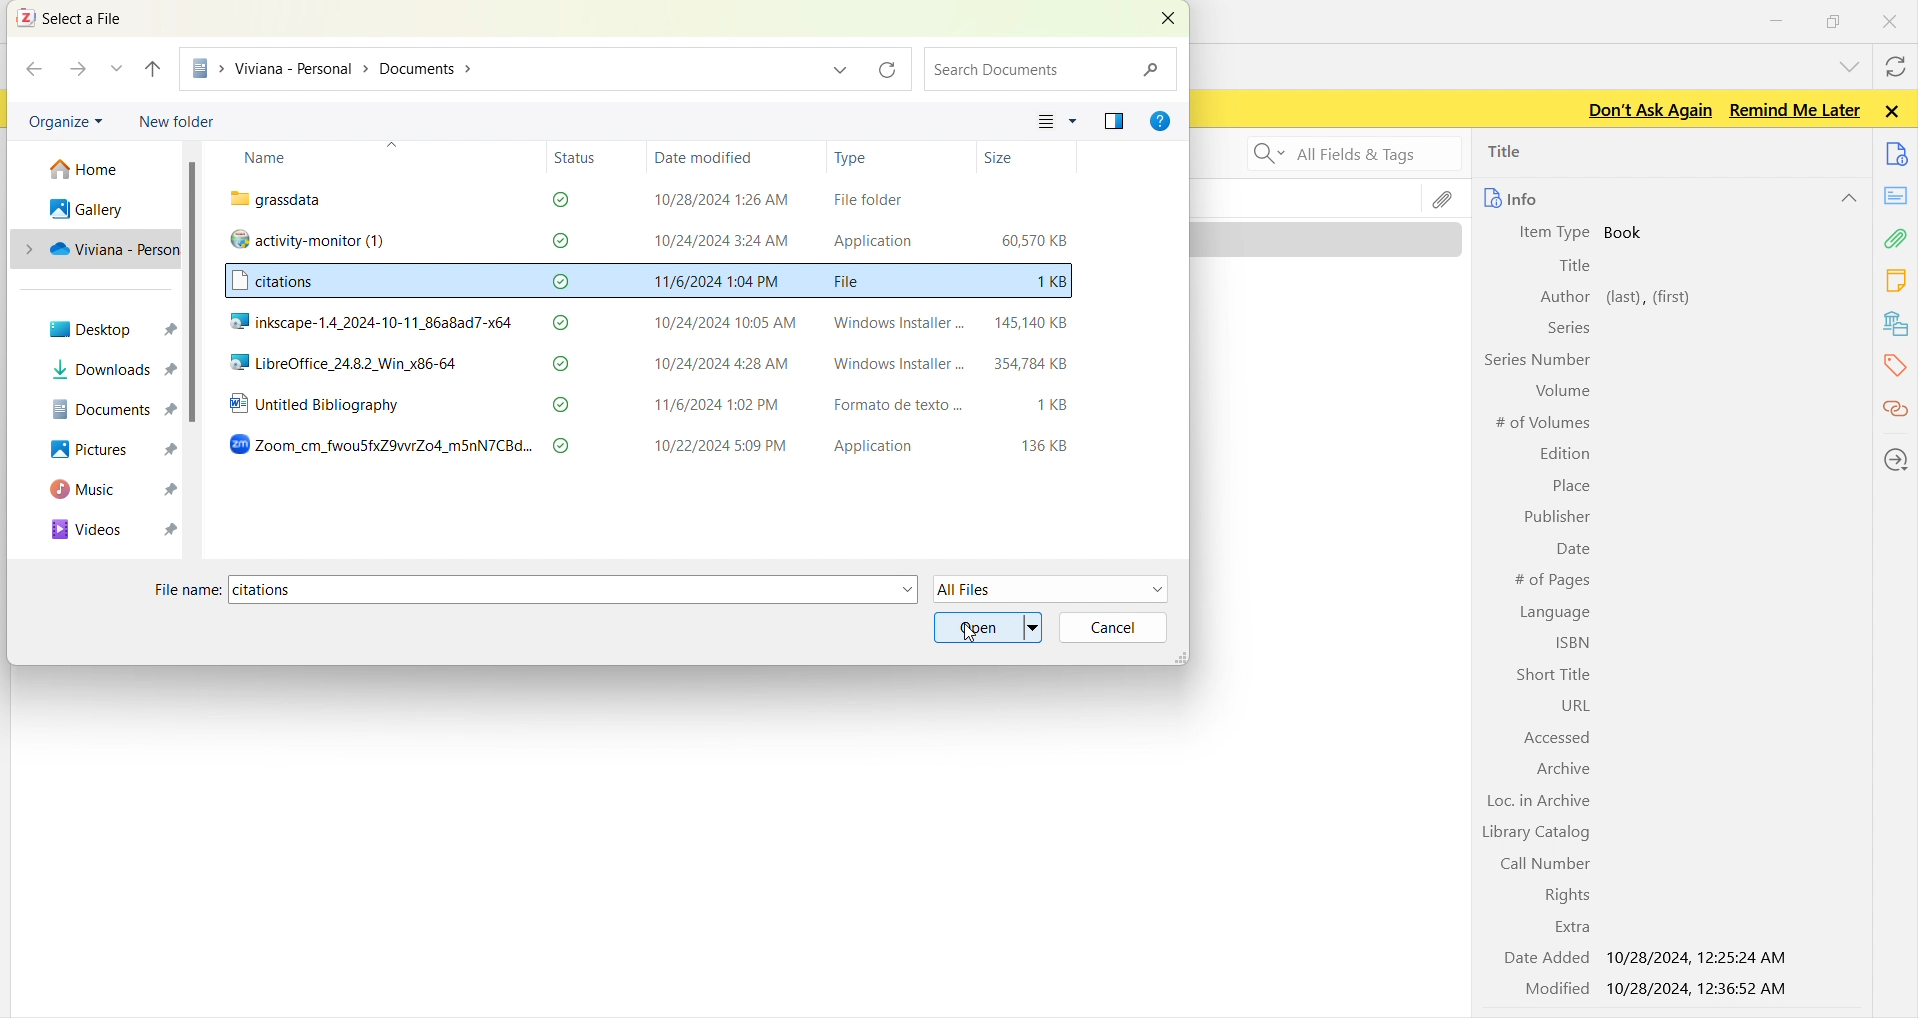 The image size is (1918, 1018). Describe the element at coordinates (716, 445) in the screenshot. I see `10/22/2024 5:09 PM` at that location.